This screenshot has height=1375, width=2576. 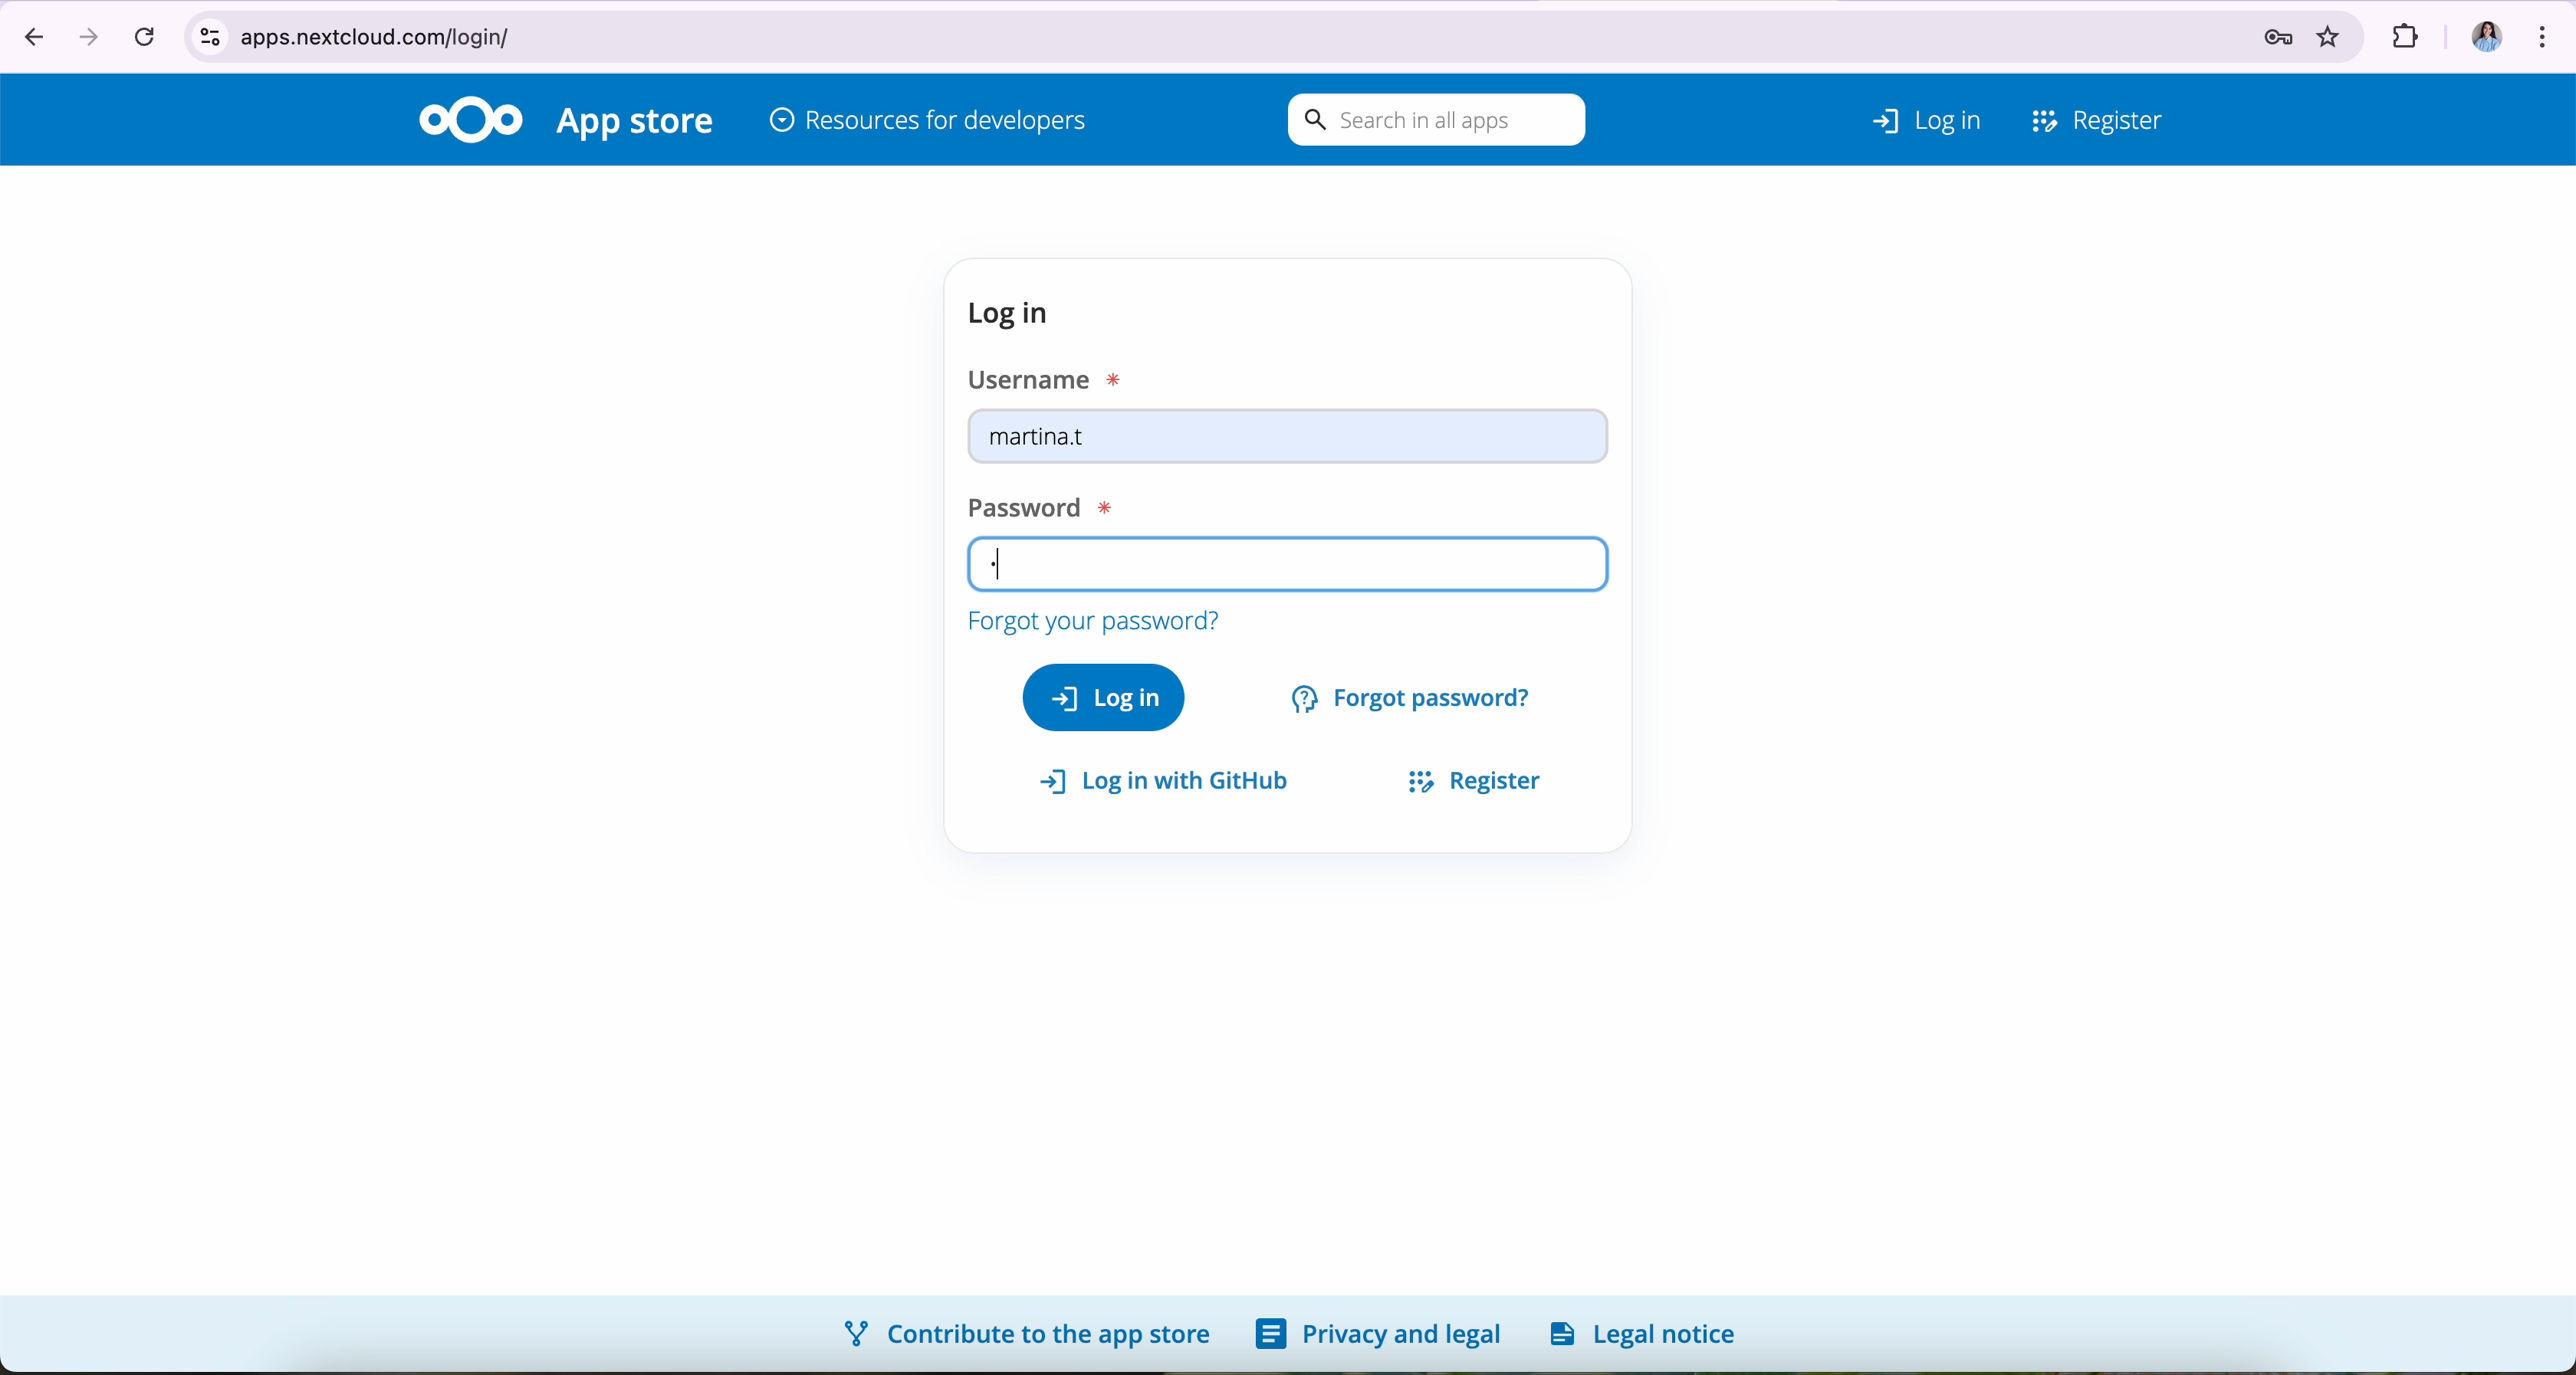 I want to click on register, so click(x=2099, y=116).